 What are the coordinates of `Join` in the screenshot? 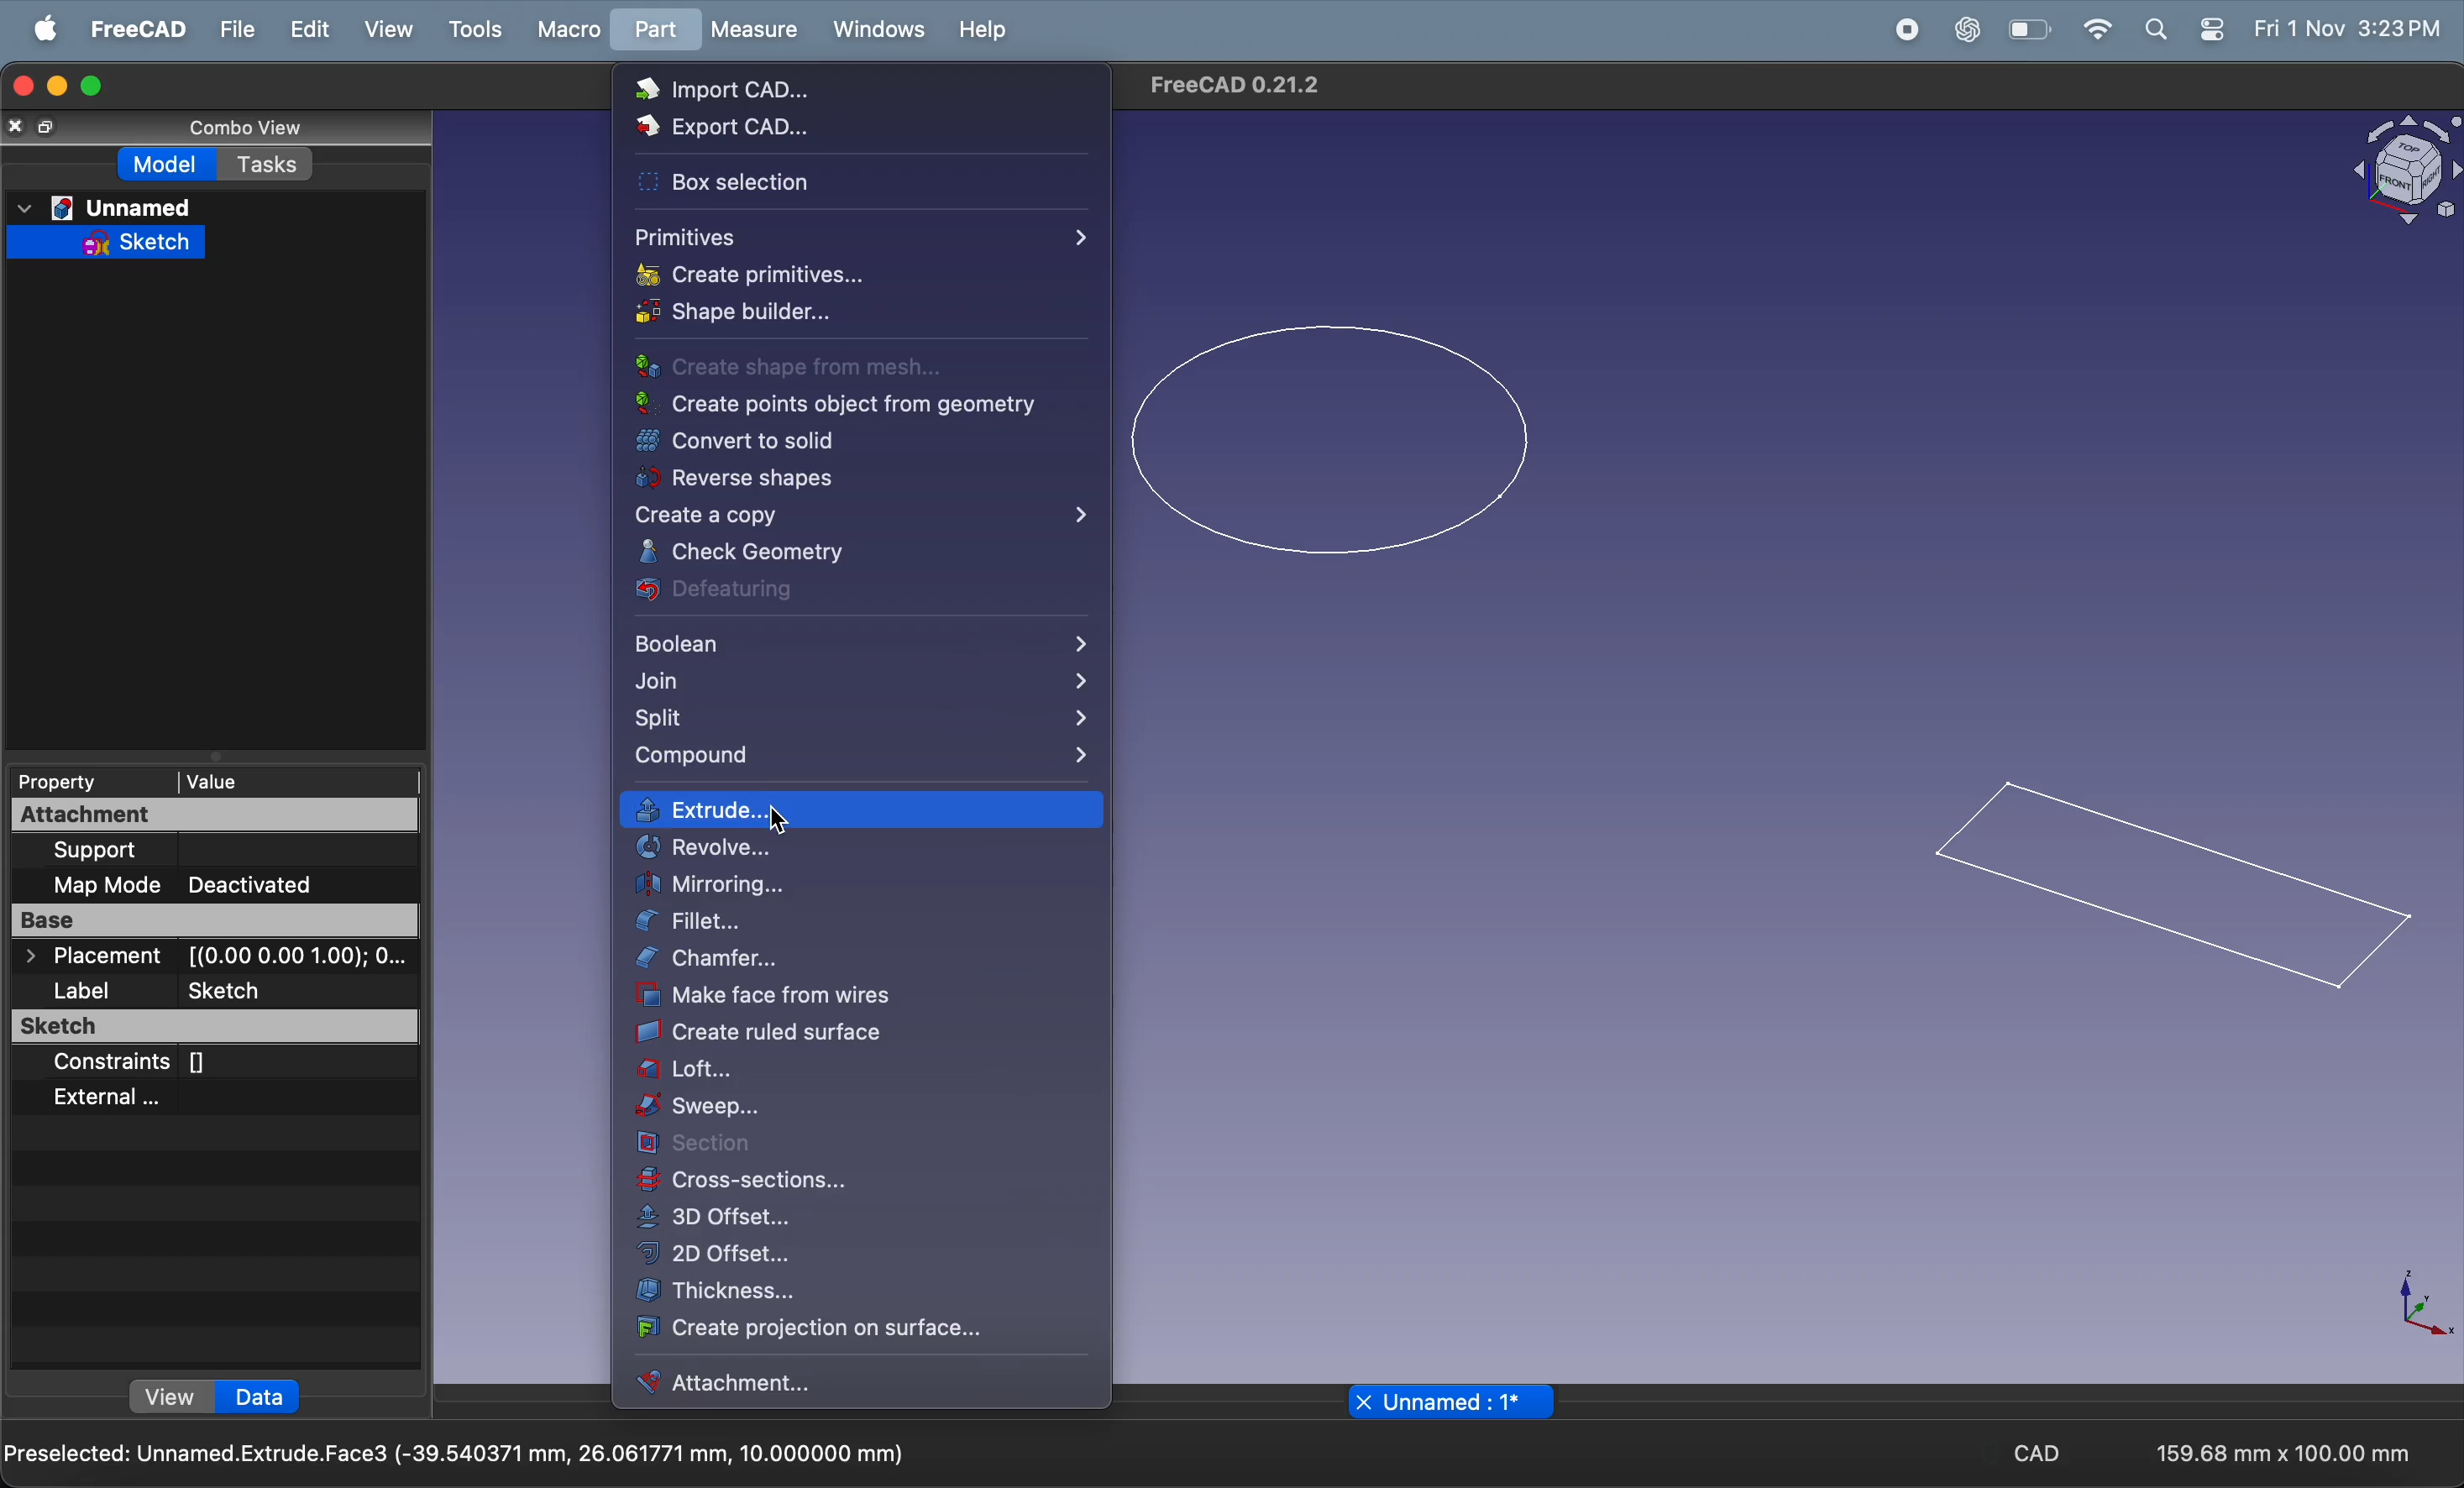 It's located at (860, 683).